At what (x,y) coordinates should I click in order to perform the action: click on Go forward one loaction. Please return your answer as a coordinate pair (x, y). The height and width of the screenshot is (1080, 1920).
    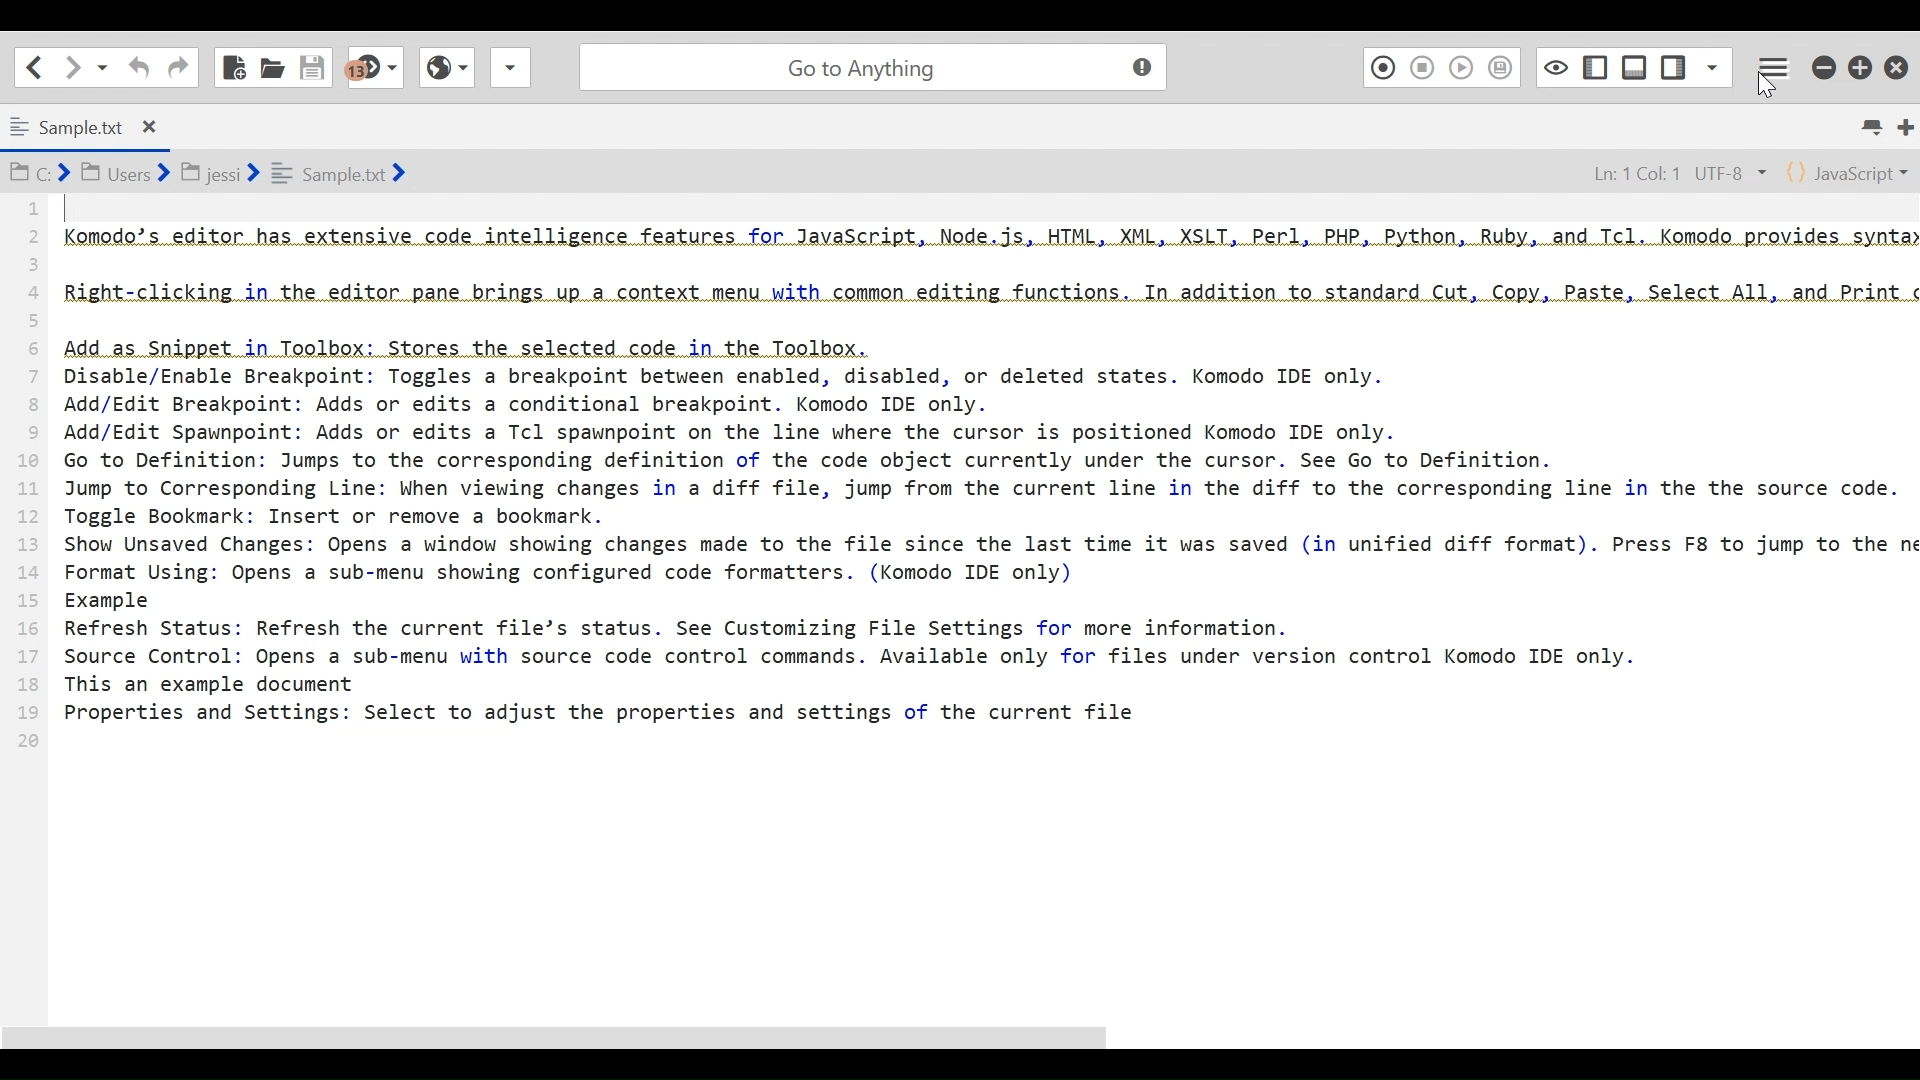
    Looking at the image, I should click on (71, 67).